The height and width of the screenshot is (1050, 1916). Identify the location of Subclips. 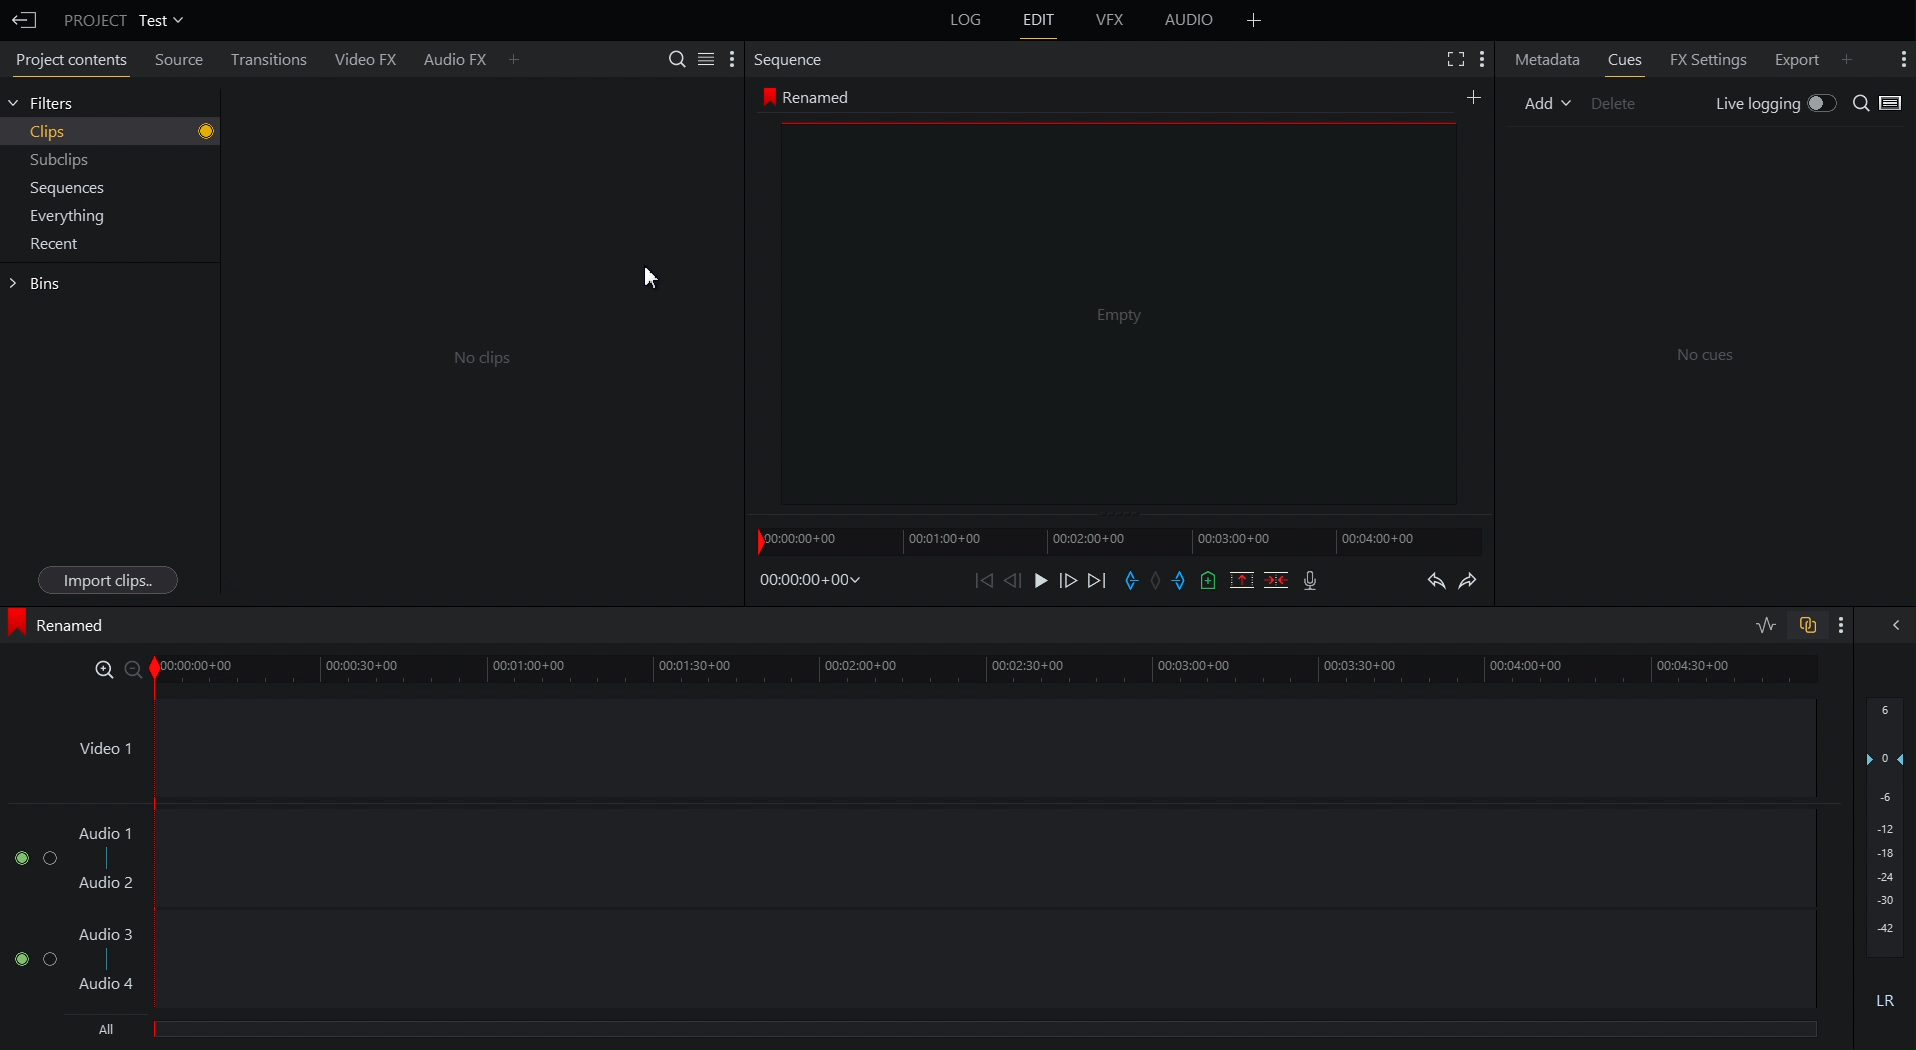
(55, 159).